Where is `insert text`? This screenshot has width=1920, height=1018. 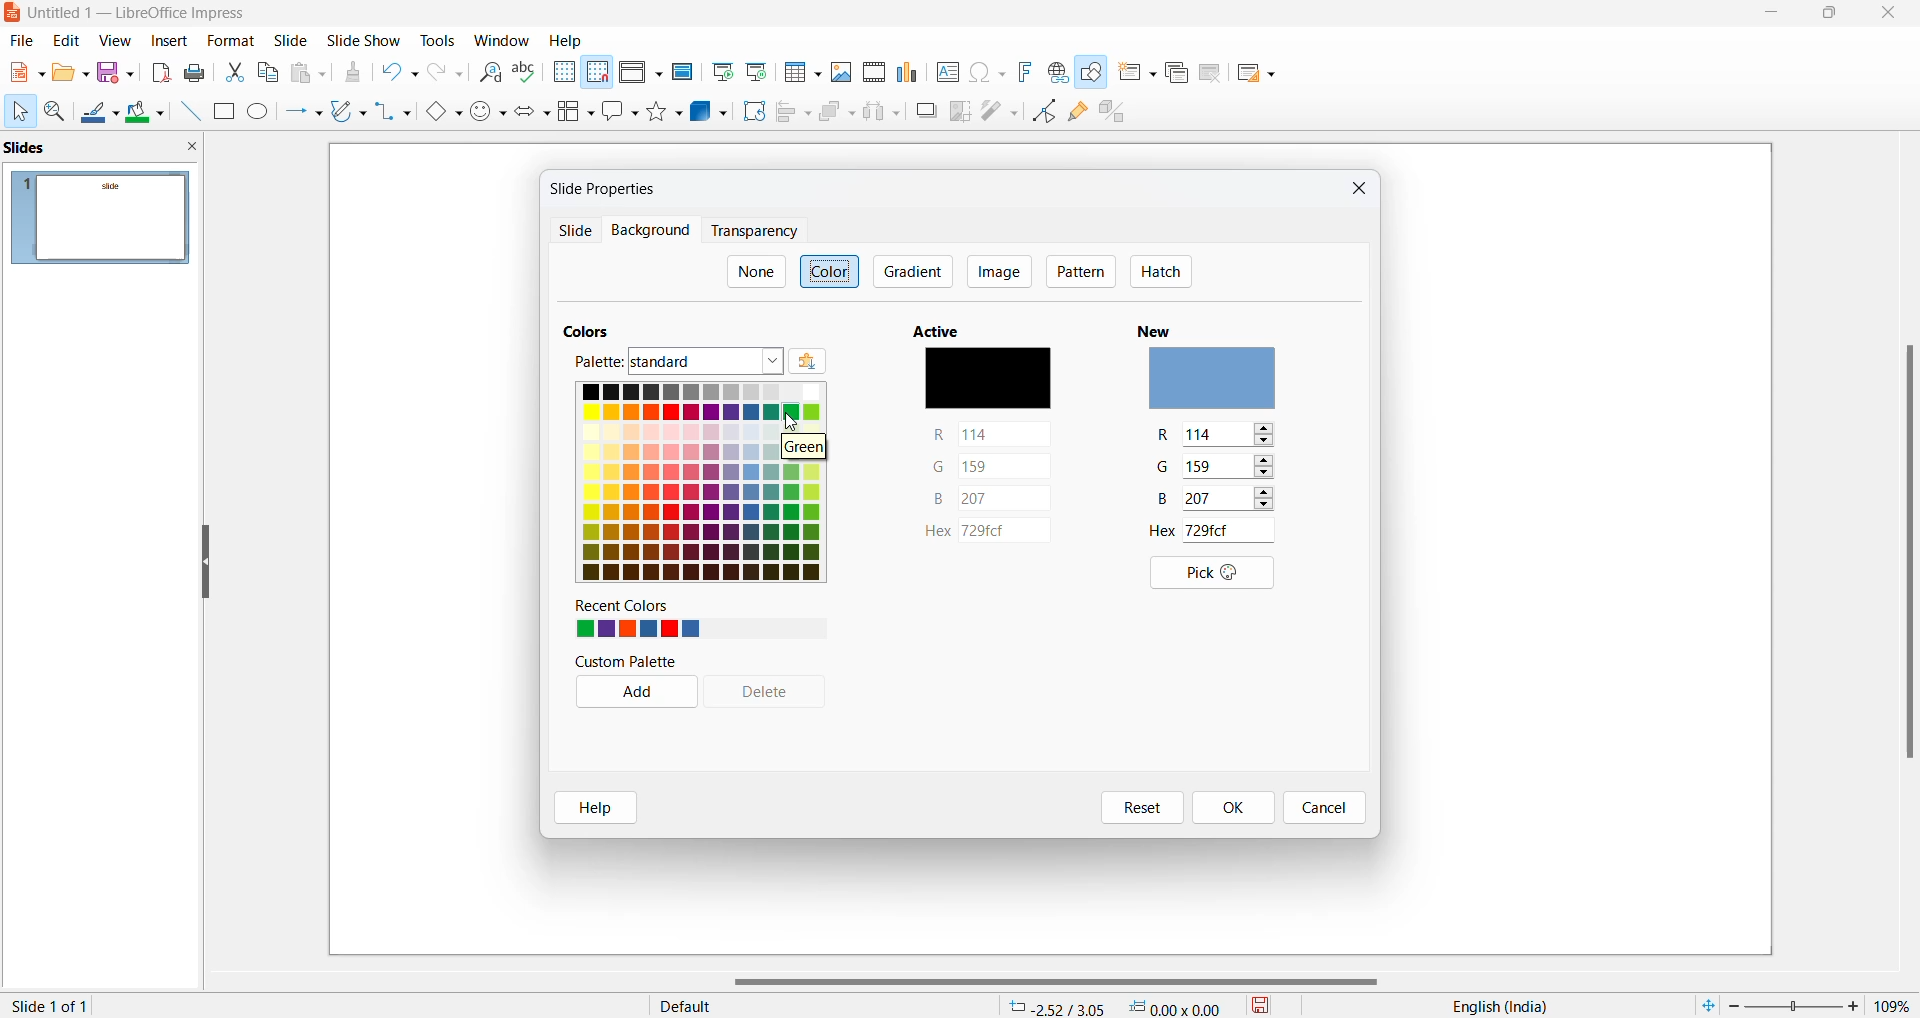 insert text is located at coordinates (946, 71).